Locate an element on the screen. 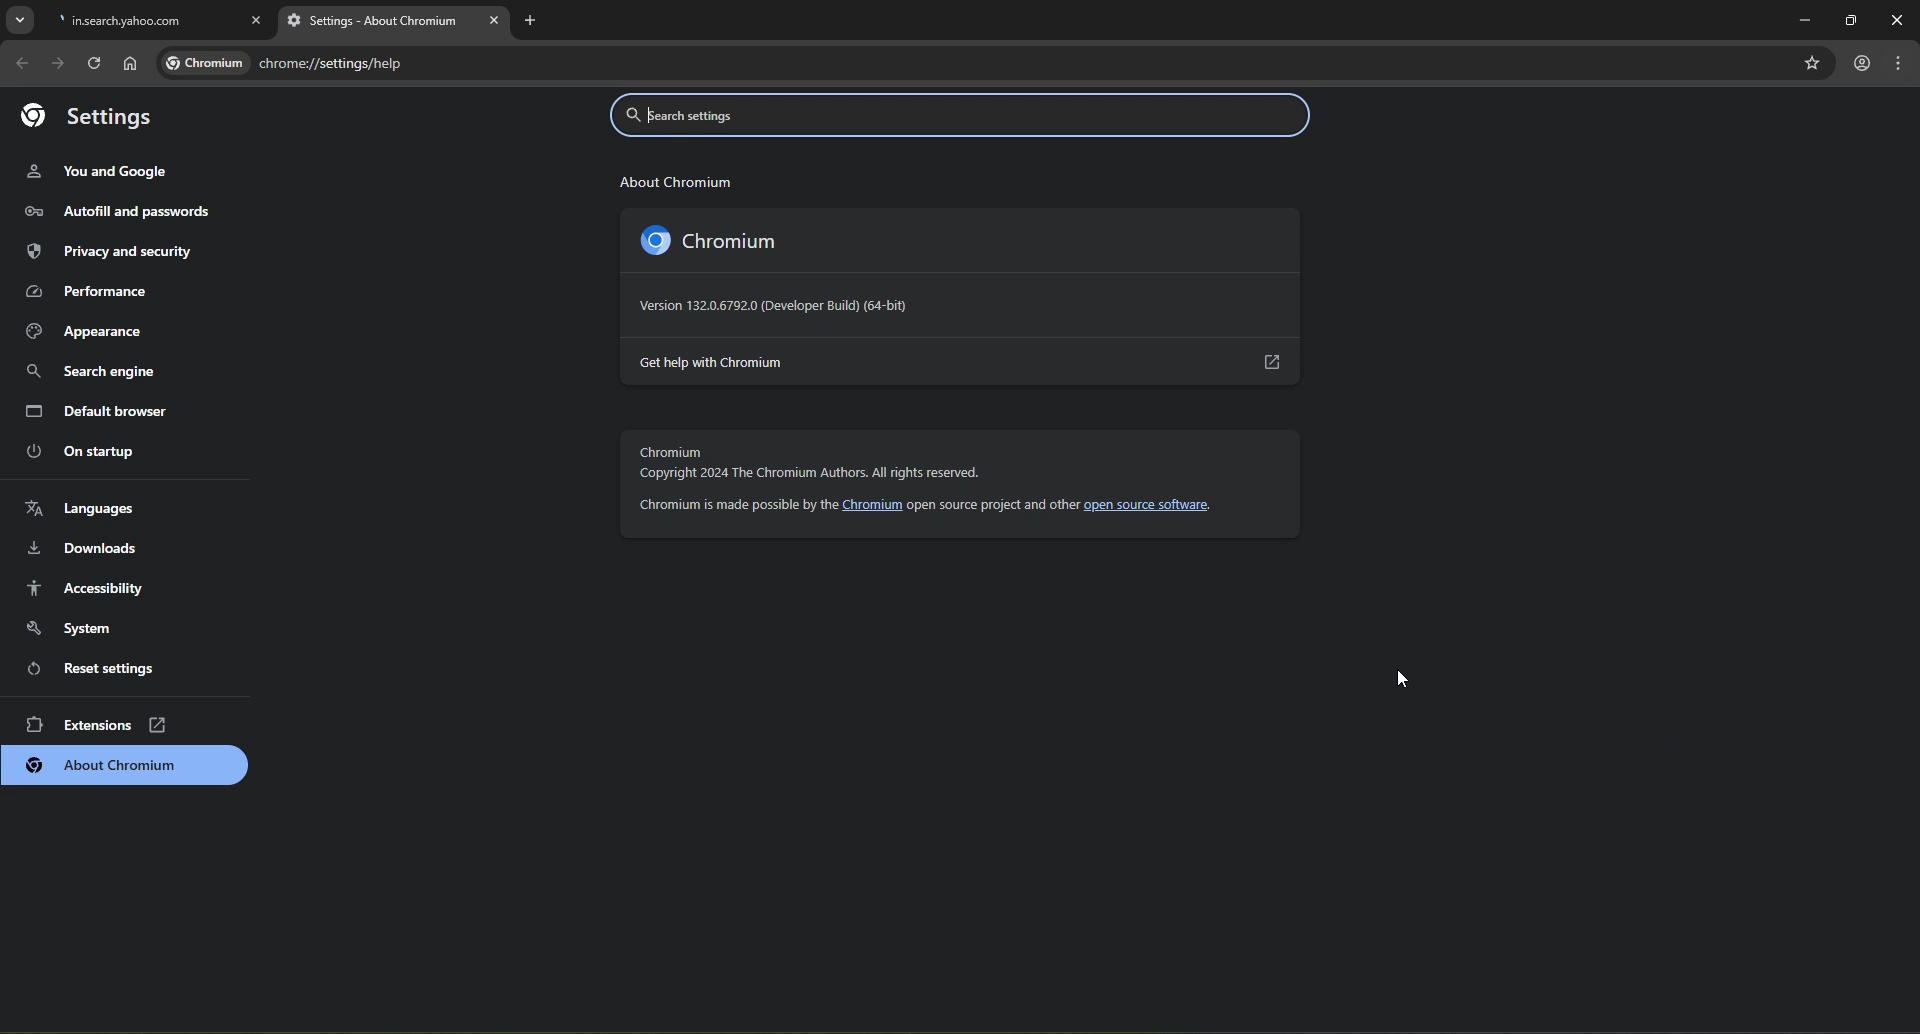  Software origin is located at coordinates (778, 306).